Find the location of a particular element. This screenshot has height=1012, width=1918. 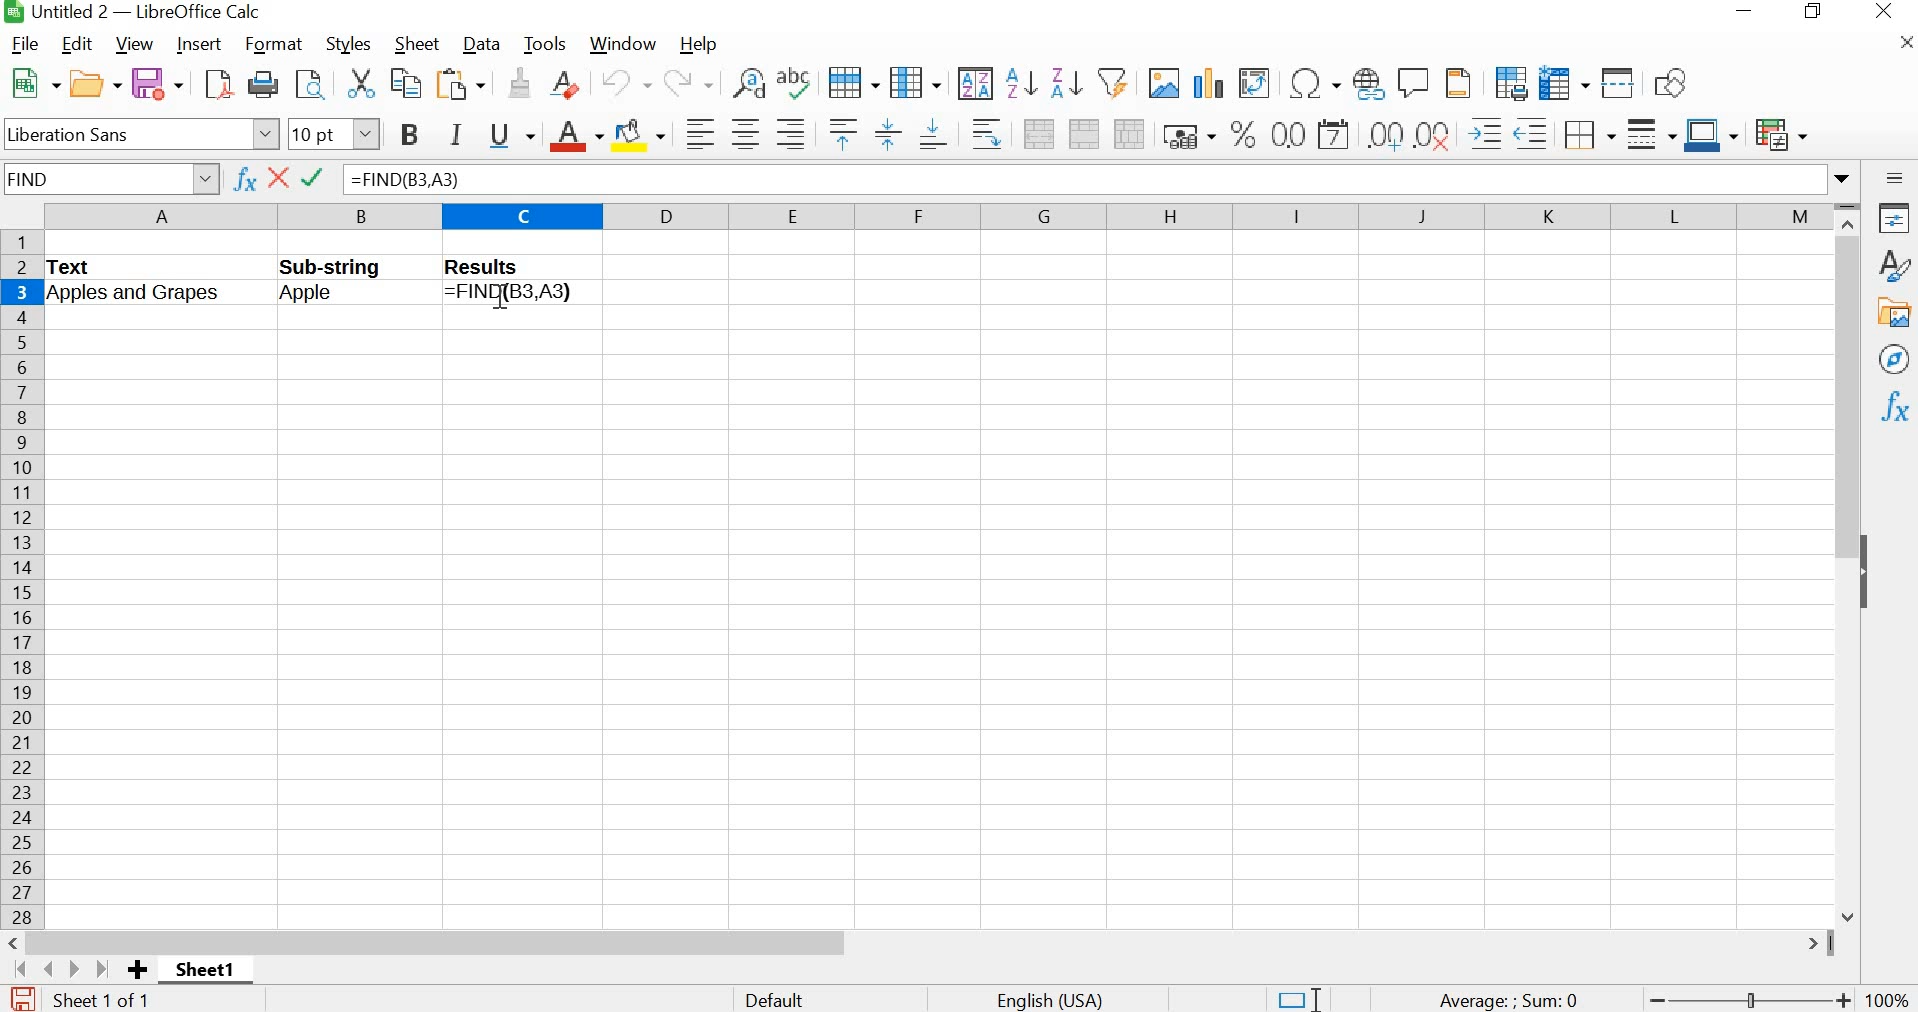

formula is located at coordinates (1504, 1000).